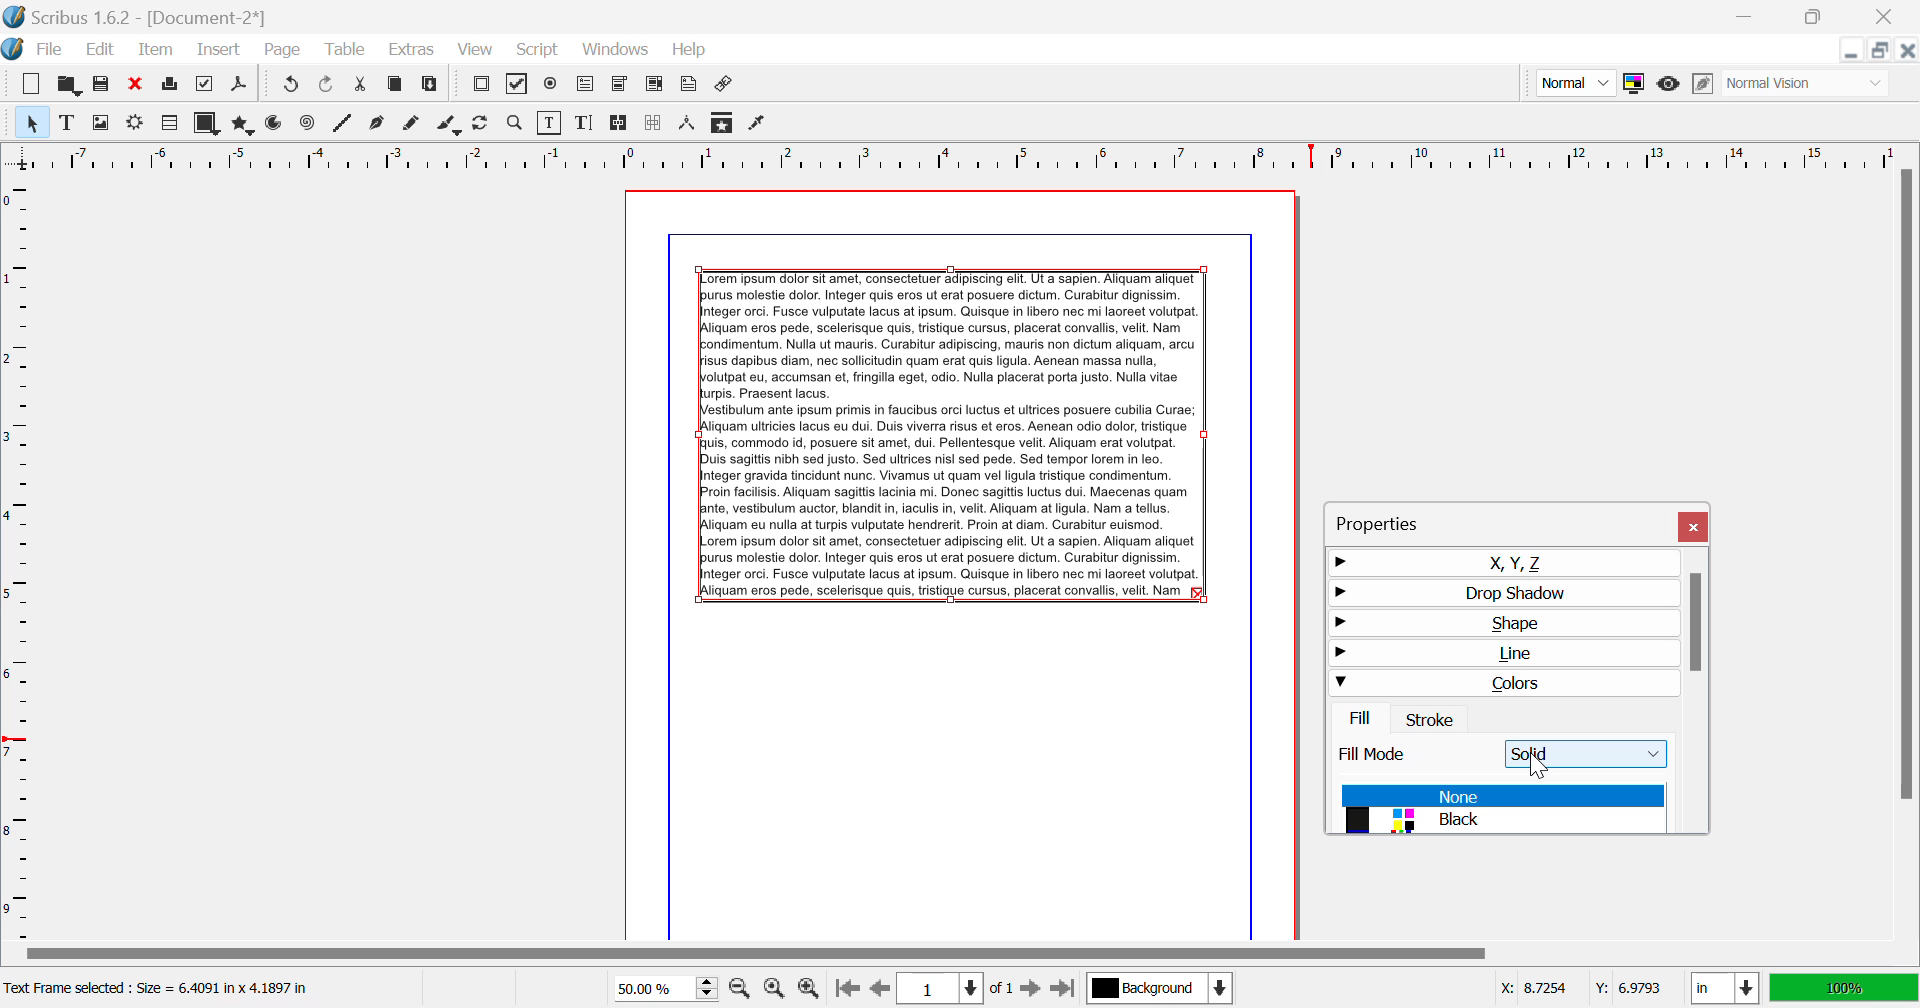 This screenshot has width=1920, height=1008. I want to click on Scroll Bar, so click(959, 955).